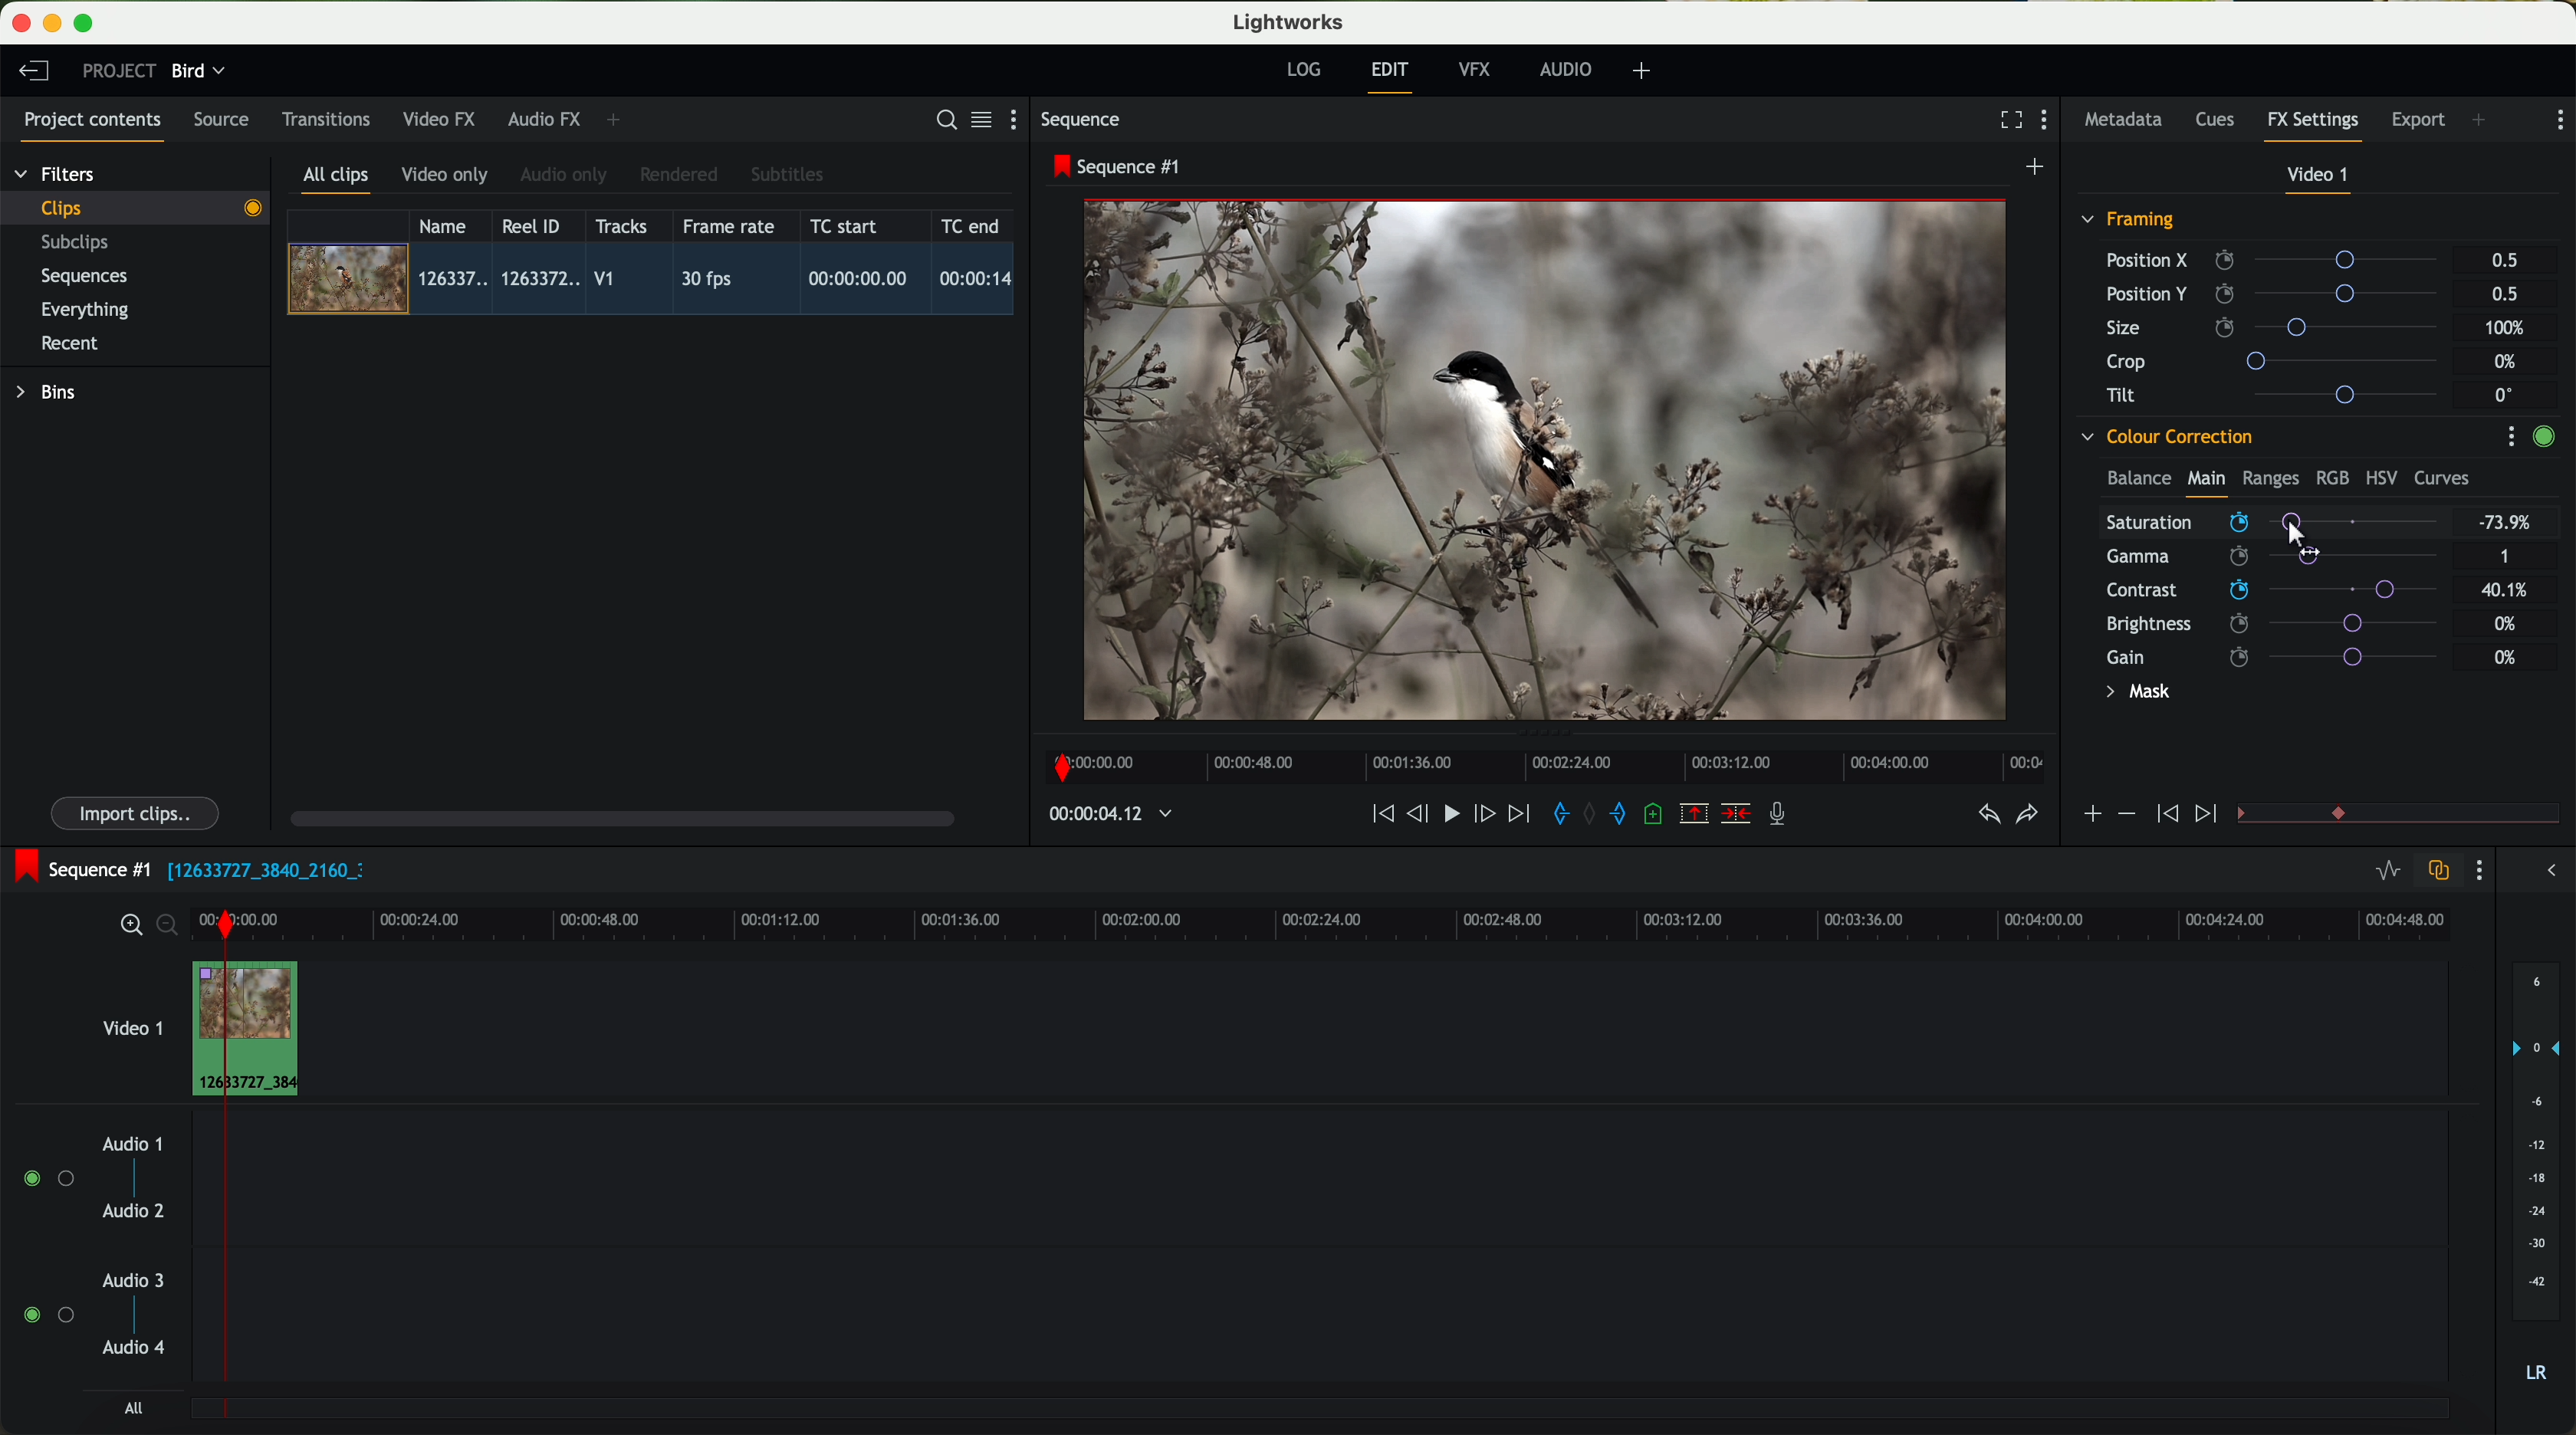 The image size is (2576, 1435). What do you see at coordinates (2280, 293) in the screenshot?
I see `position Y` at bounding box center [2280, 293].